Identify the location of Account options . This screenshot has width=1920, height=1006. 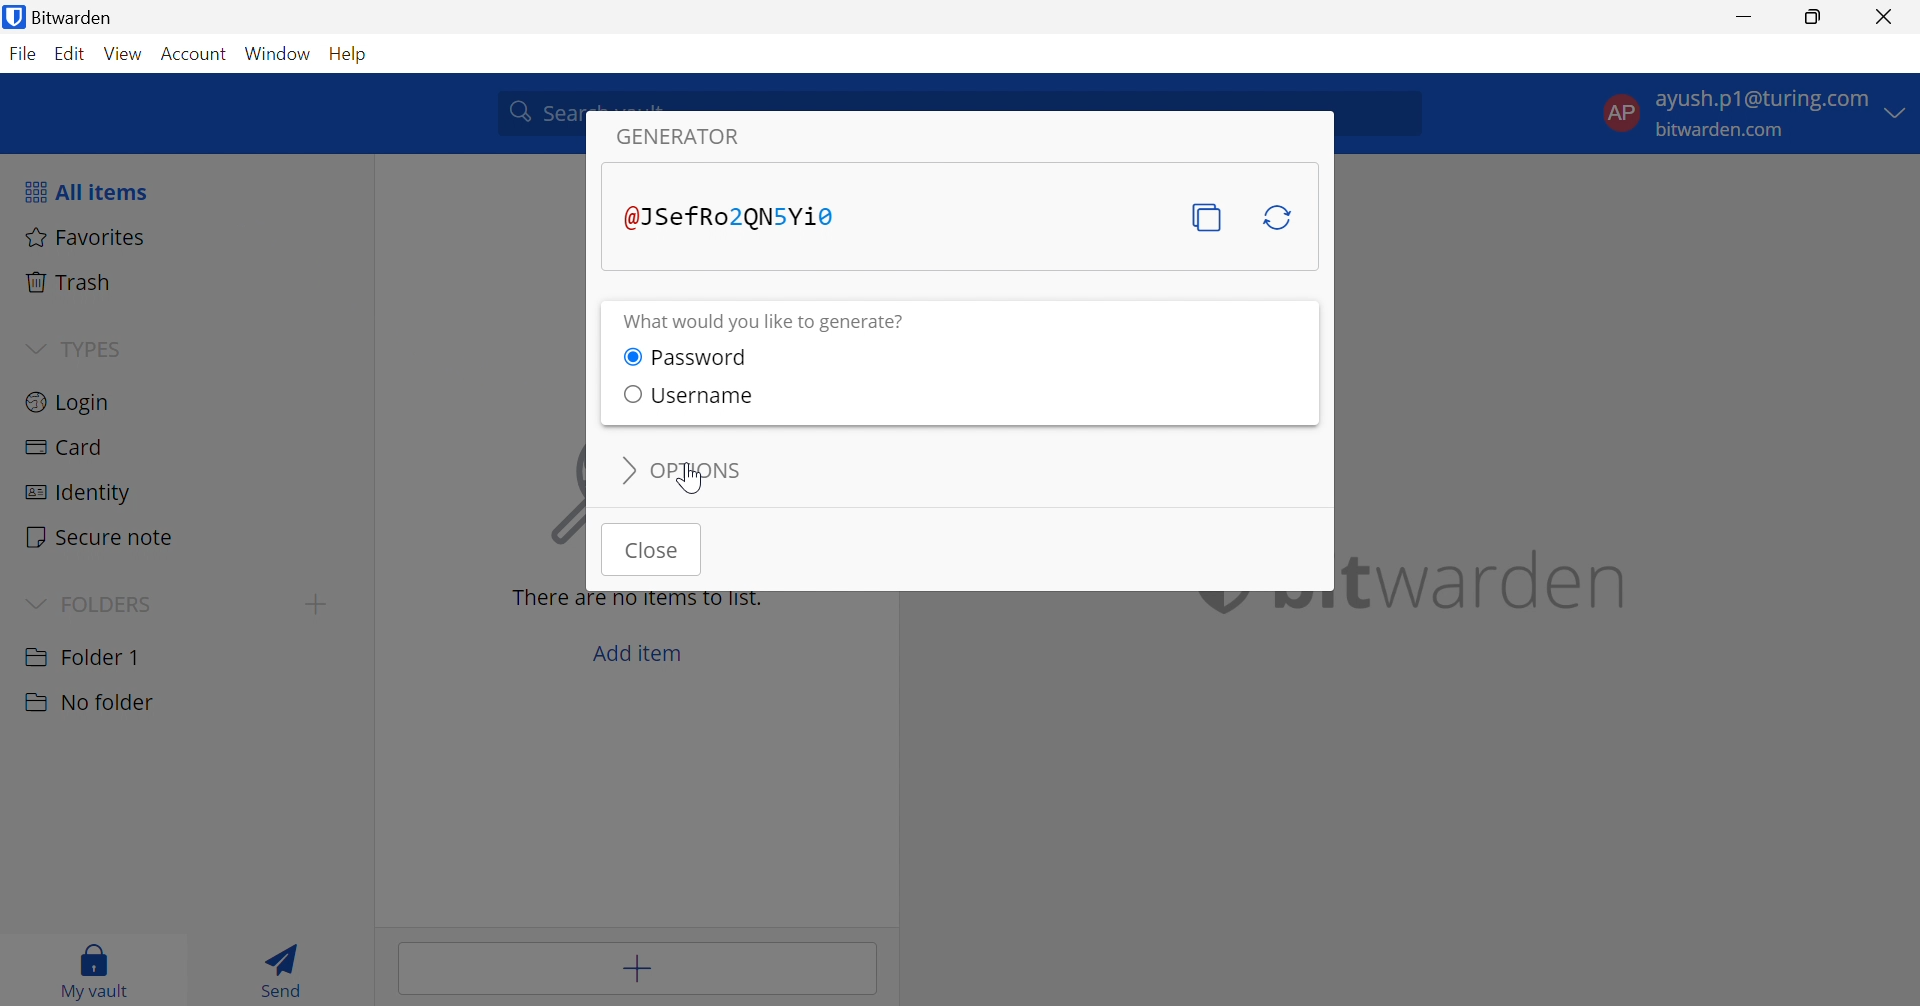
(1759, 114).